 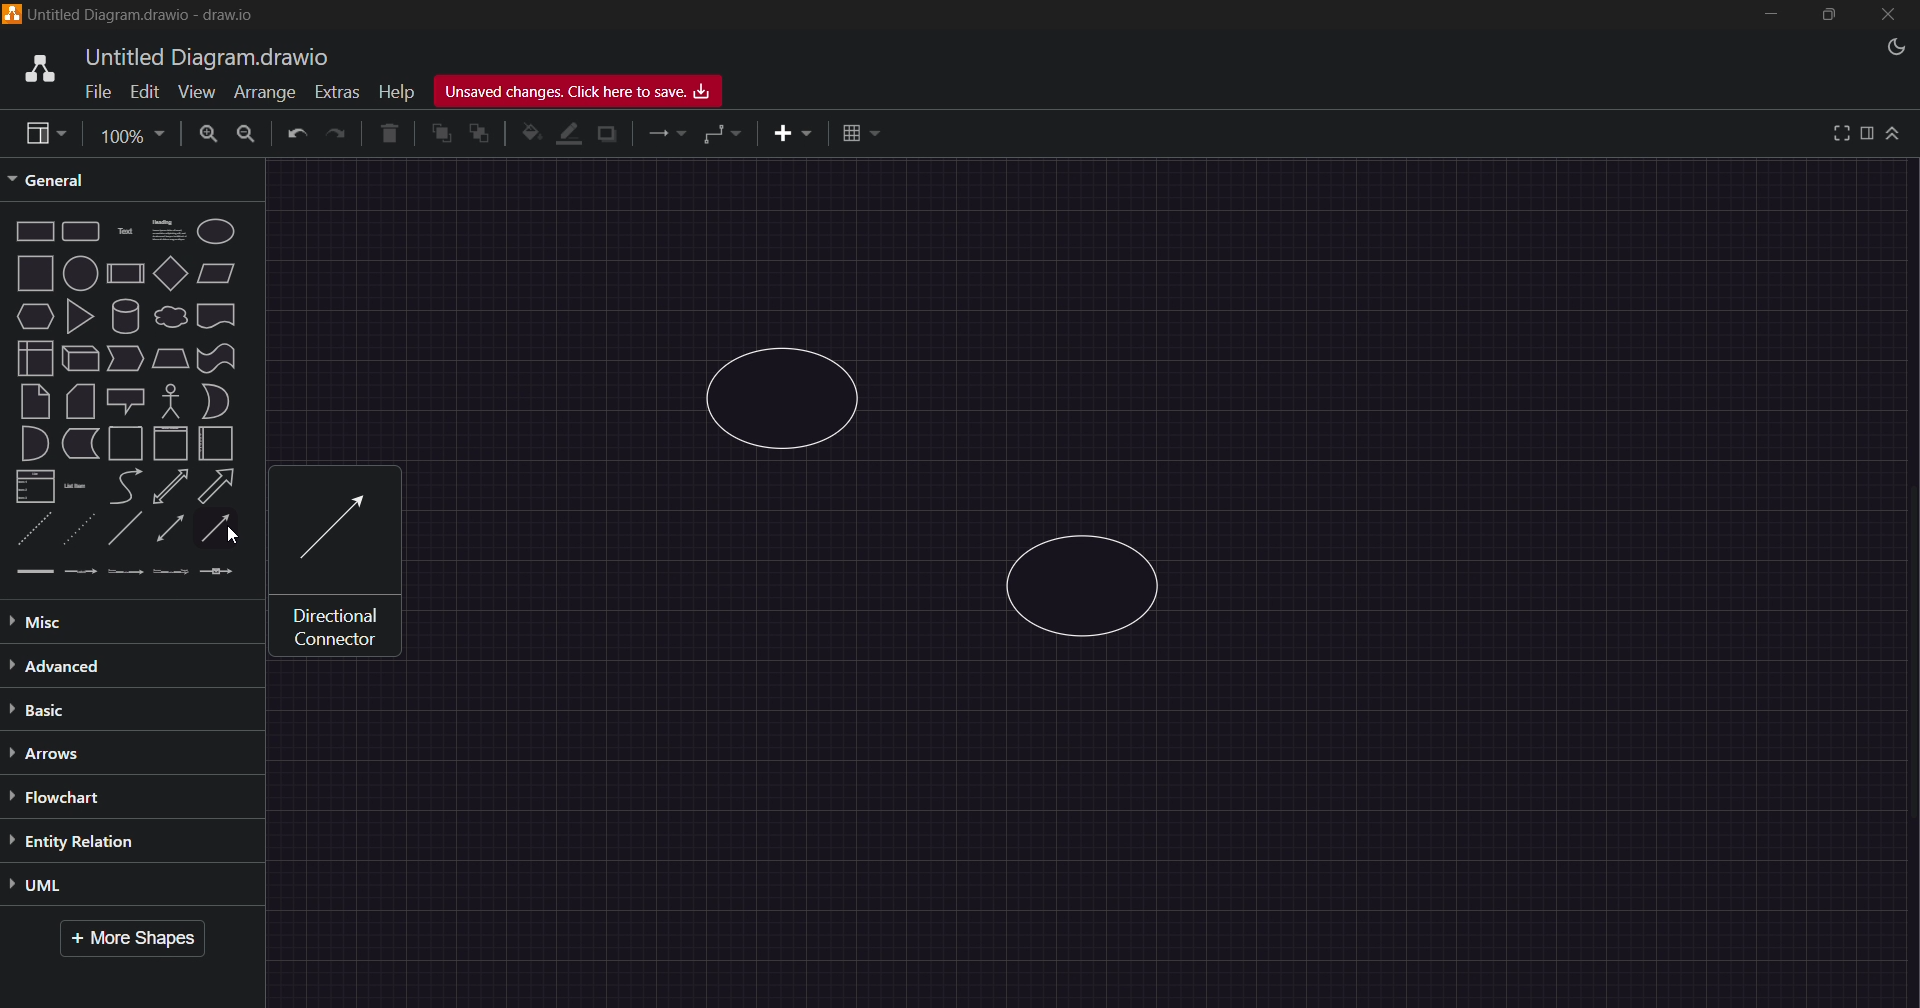 What do you see at coordinates (724, 136) in the screenshot?
I see `waypoints` at bounding box center [724, 136].